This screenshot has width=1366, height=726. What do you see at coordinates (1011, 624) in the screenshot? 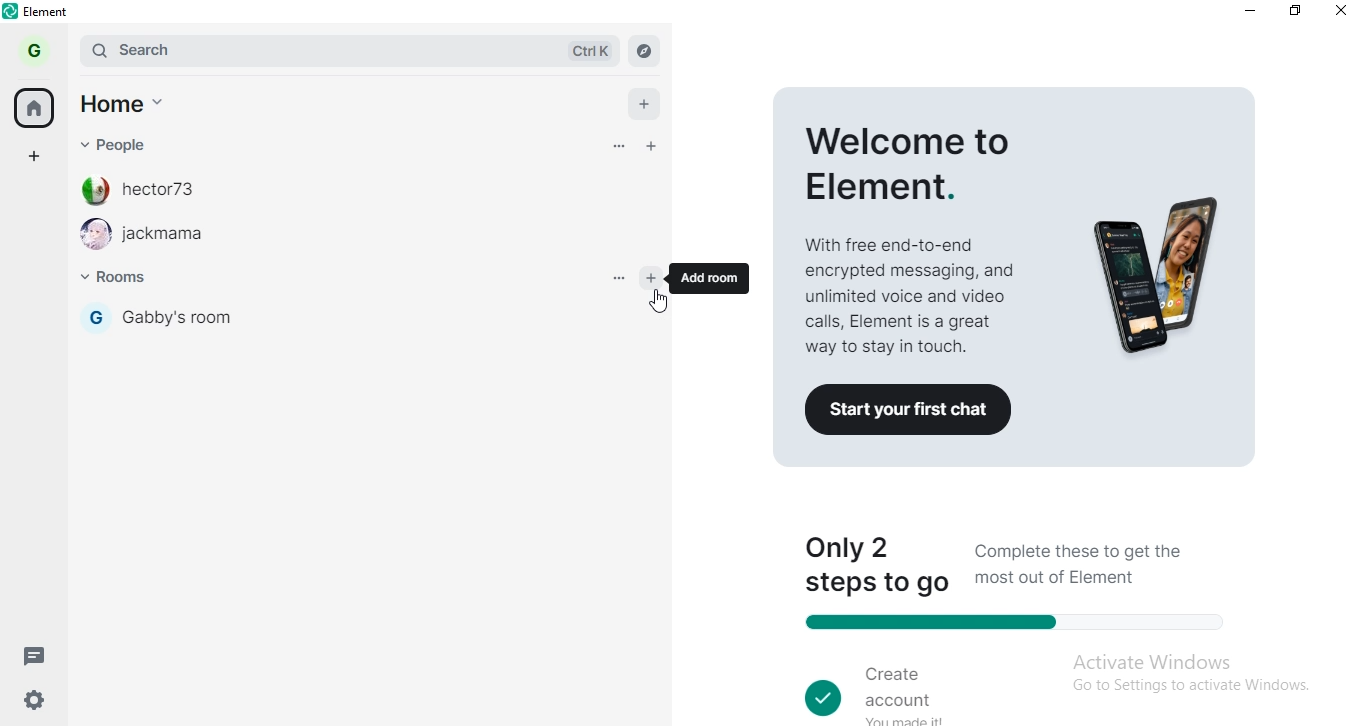
I see `progress` at bounding box center [1011, 624].